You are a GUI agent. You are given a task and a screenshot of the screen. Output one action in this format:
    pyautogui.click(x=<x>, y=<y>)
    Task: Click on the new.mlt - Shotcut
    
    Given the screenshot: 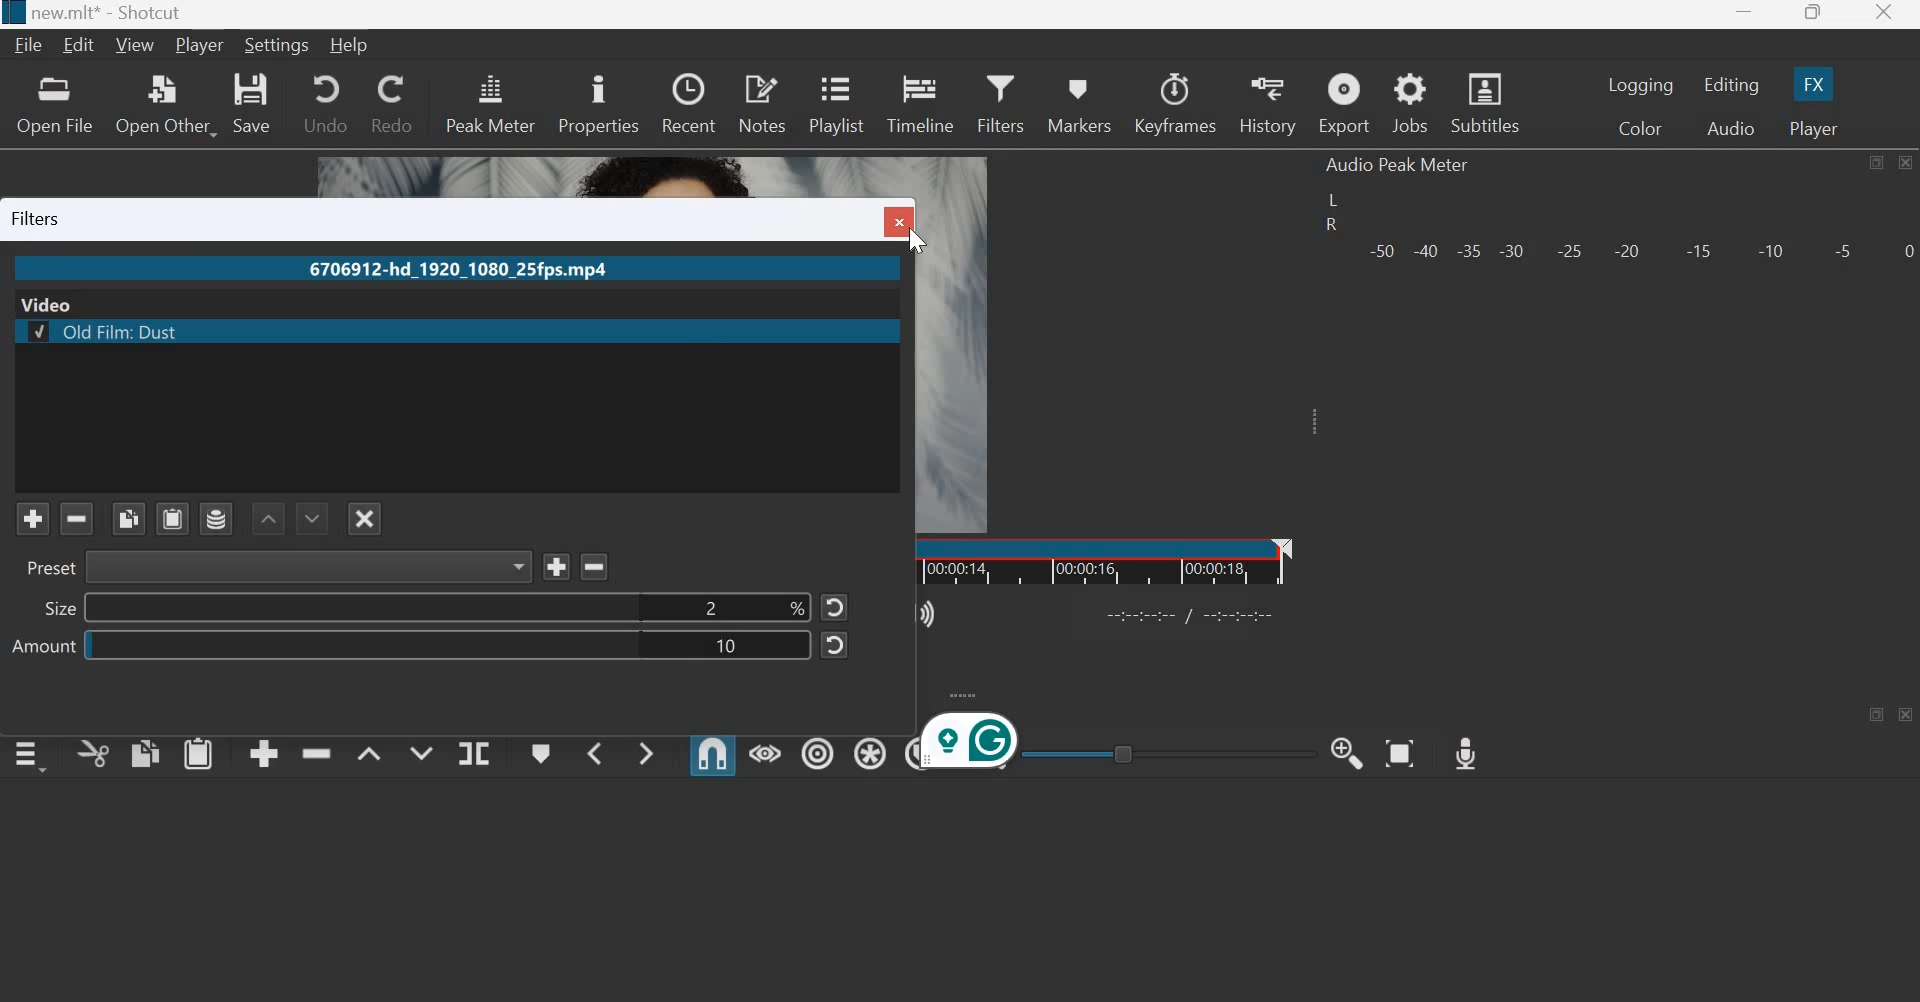 What is the action you would take?
    pyautogui.click(x=113, y=13)
    